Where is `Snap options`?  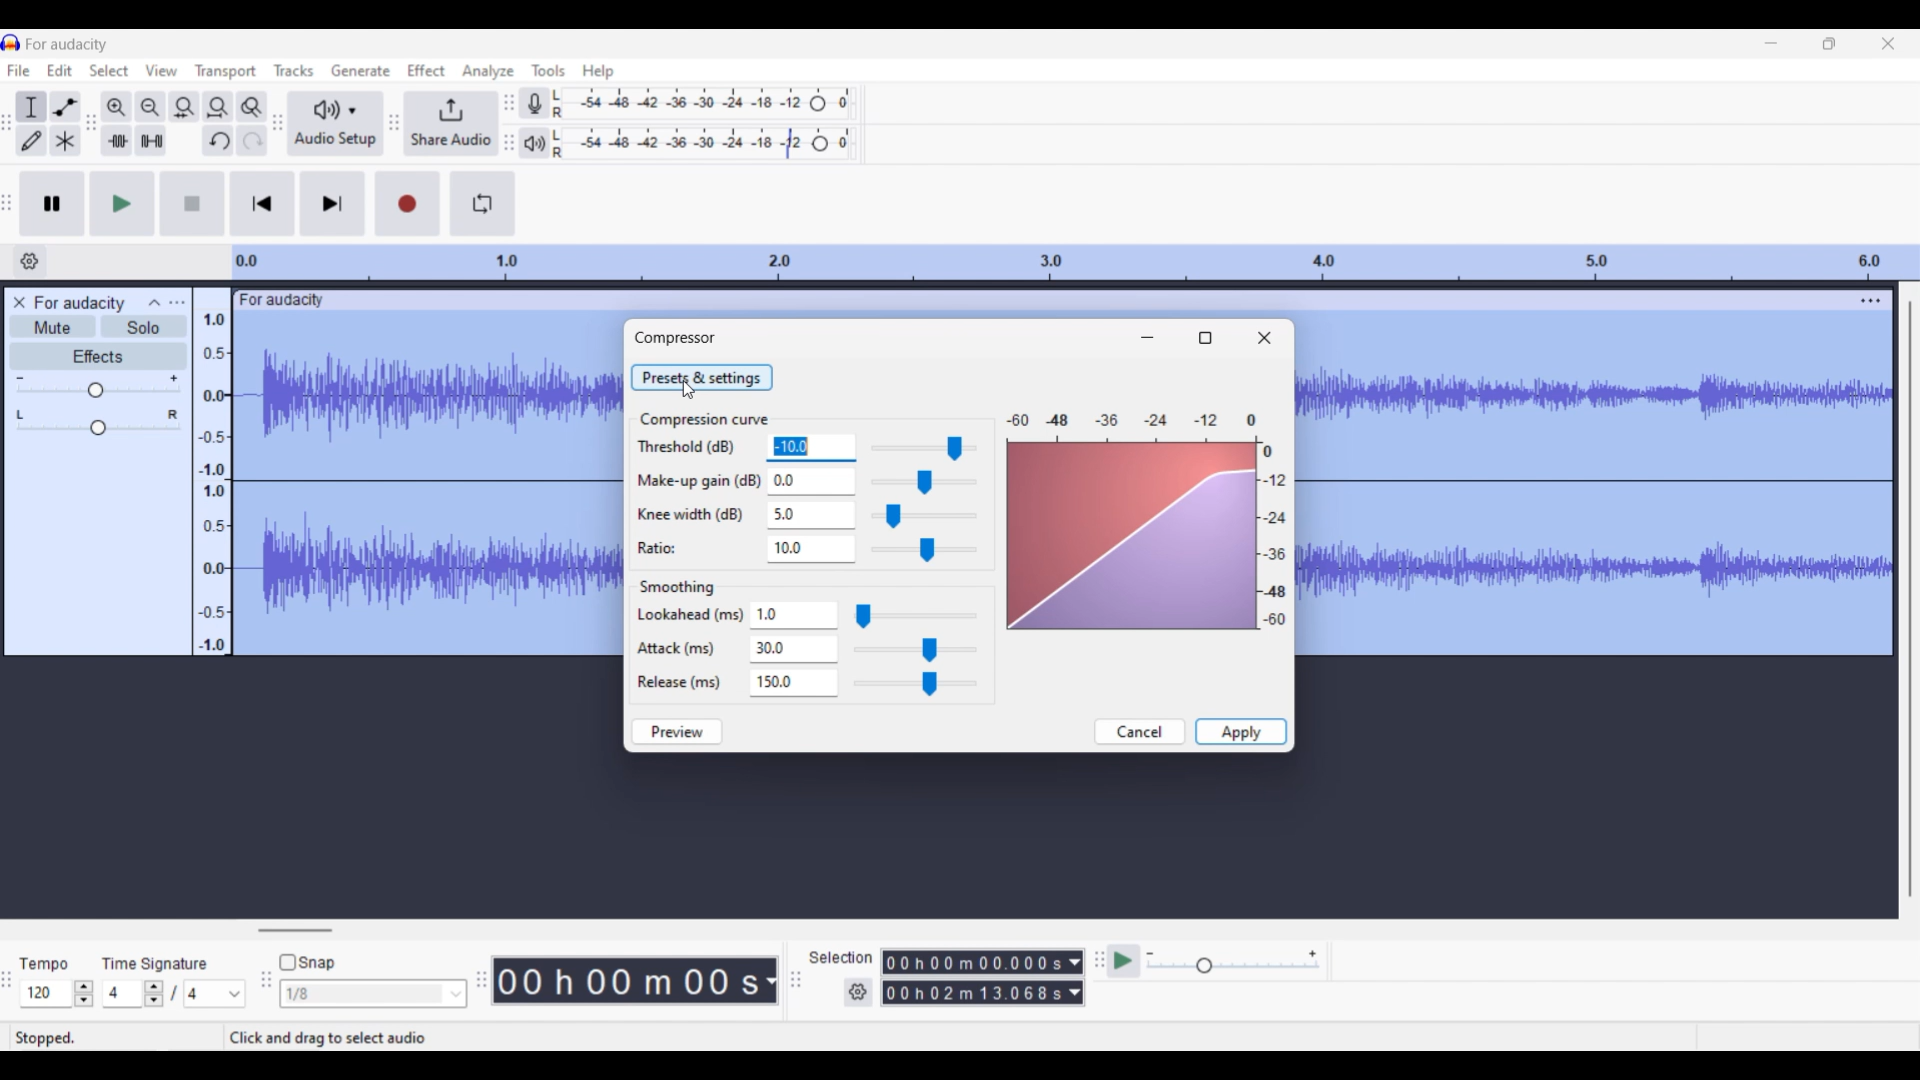
Snap options is located at coordinates (374, 993).